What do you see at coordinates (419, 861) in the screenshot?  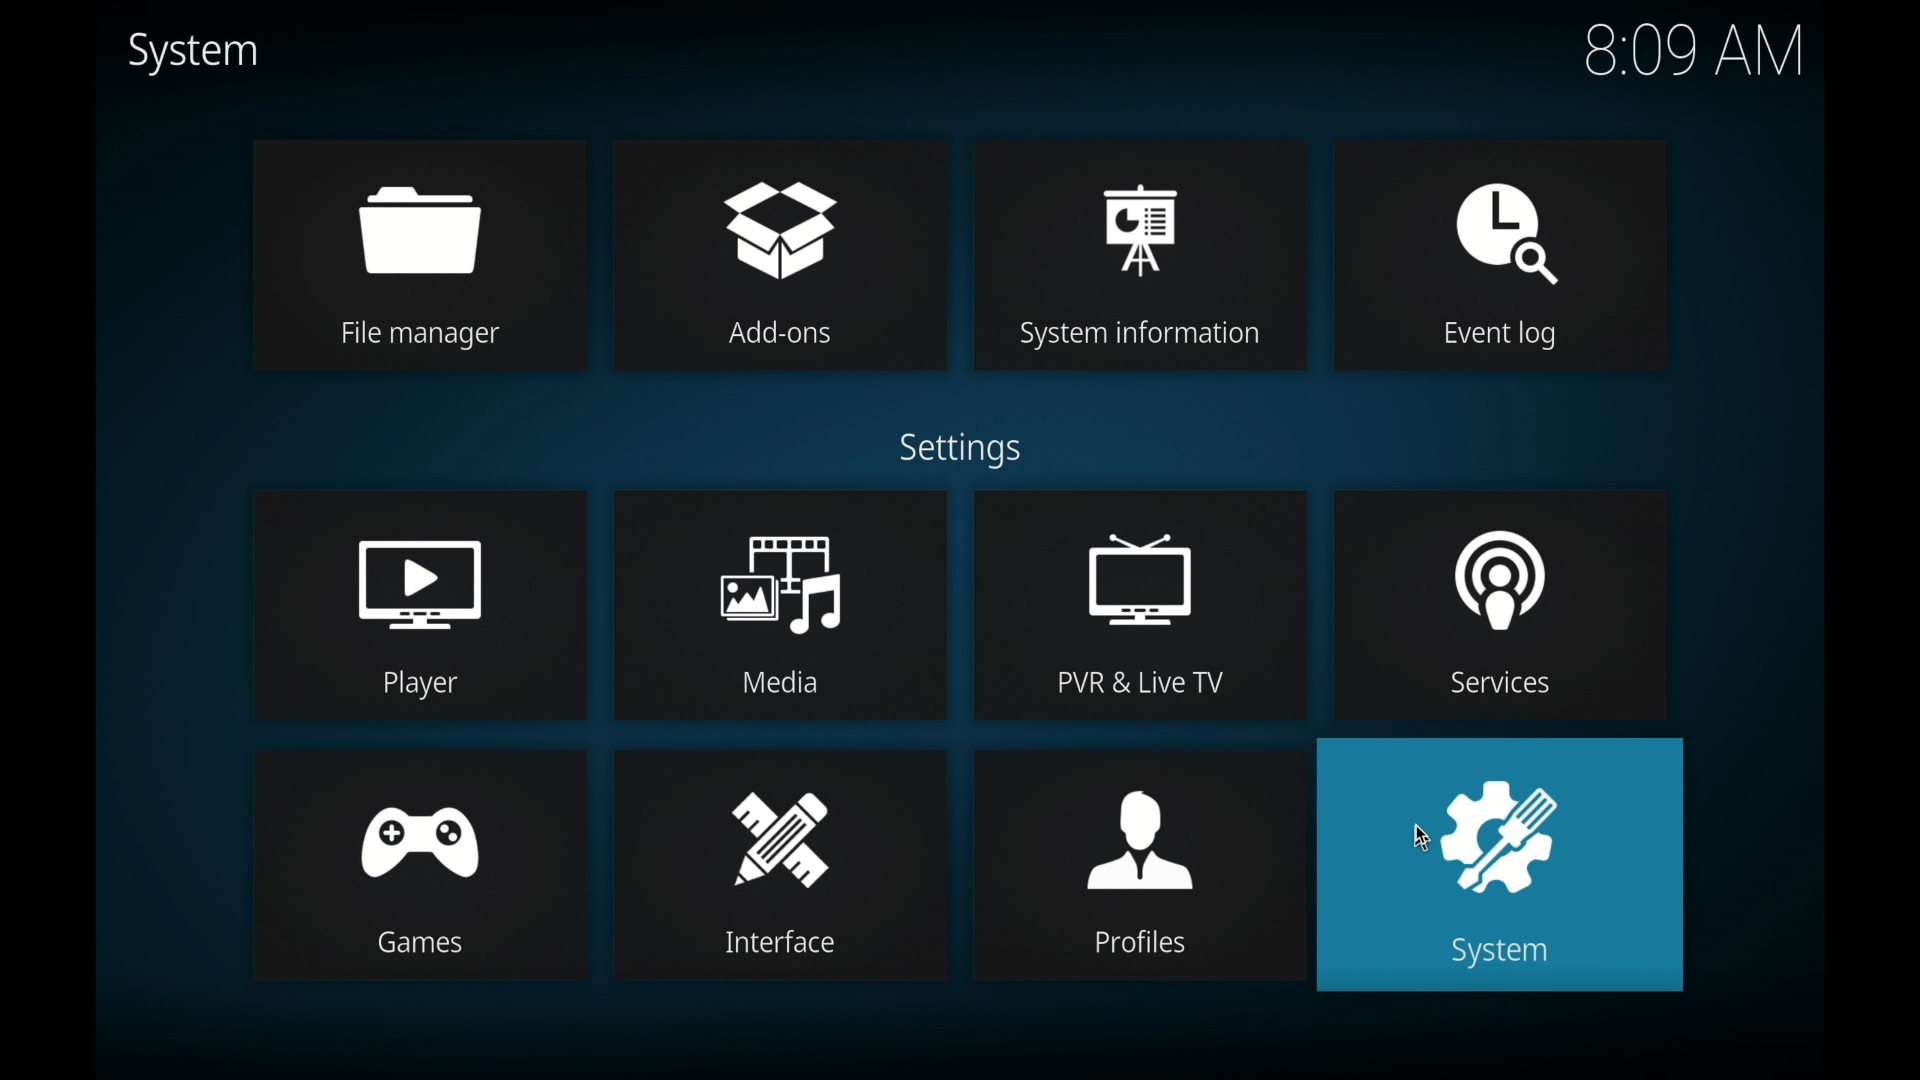 I see `games` at bounding box center [419, 861].